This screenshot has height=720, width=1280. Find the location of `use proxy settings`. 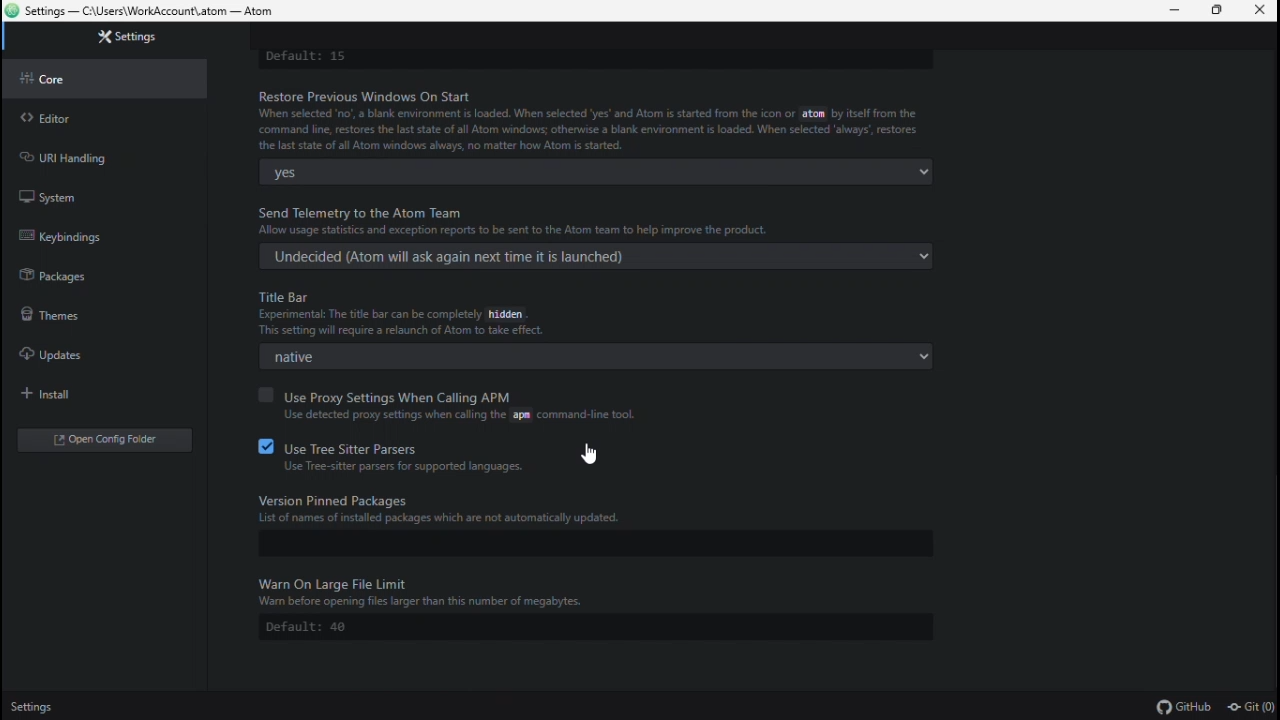

use proxy settings is located at coordinates (469, 406).